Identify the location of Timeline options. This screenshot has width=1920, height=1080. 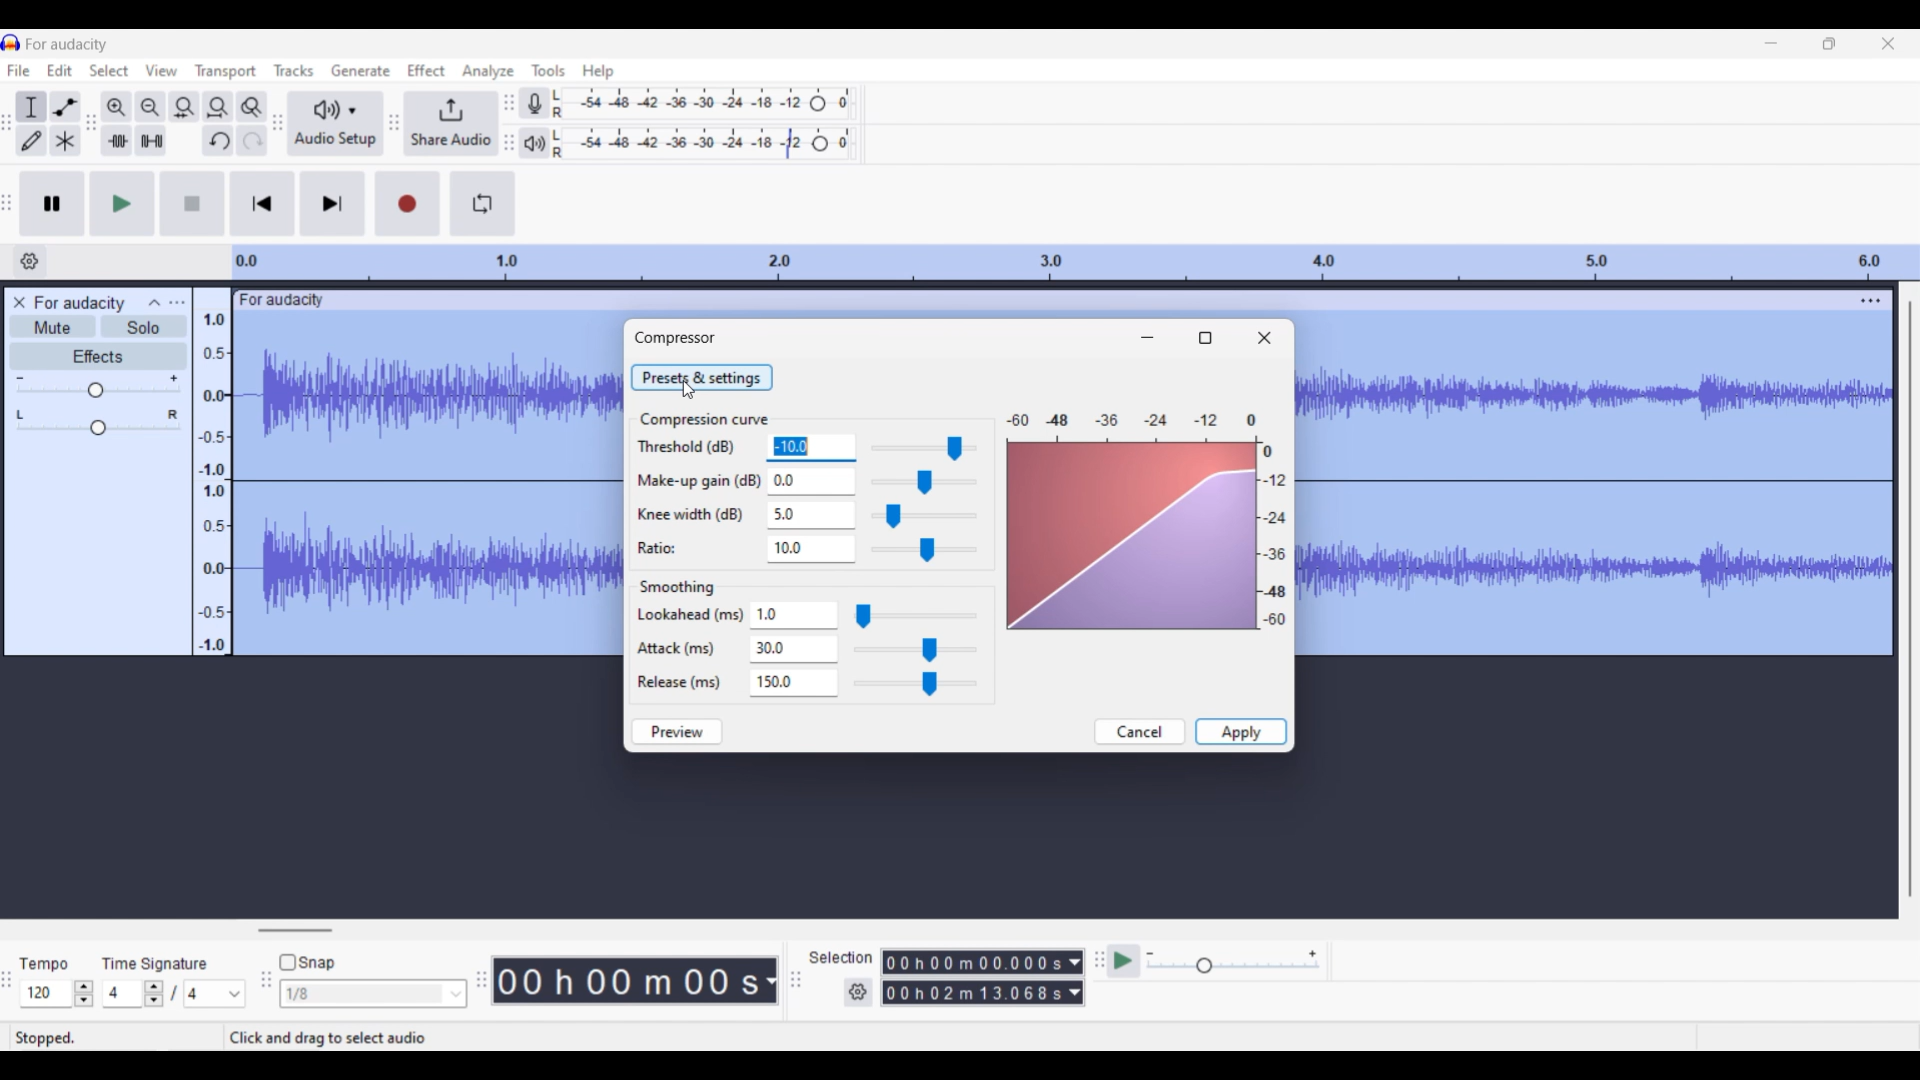
(29, 261).